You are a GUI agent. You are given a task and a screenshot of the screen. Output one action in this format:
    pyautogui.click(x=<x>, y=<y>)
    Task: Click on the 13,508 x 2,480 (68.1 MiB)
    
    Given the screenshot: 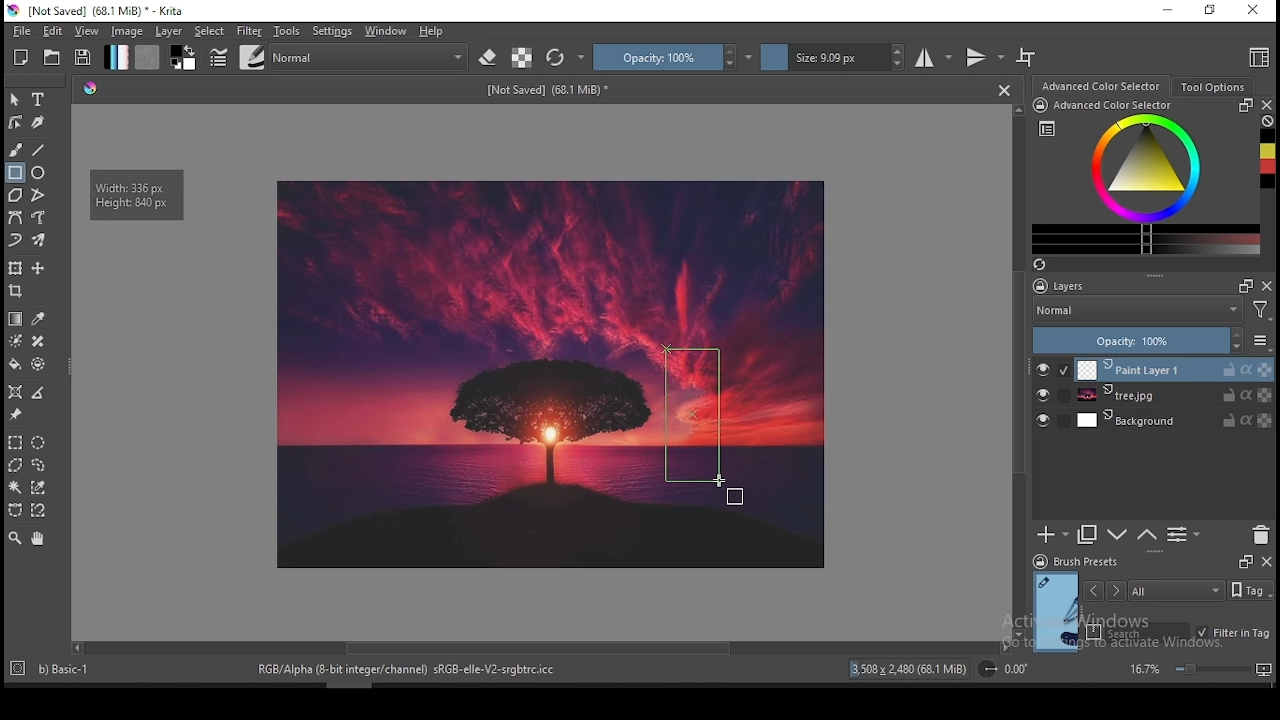 What is the action you would take?
    pyautogui.click(x=909, y=668)
    